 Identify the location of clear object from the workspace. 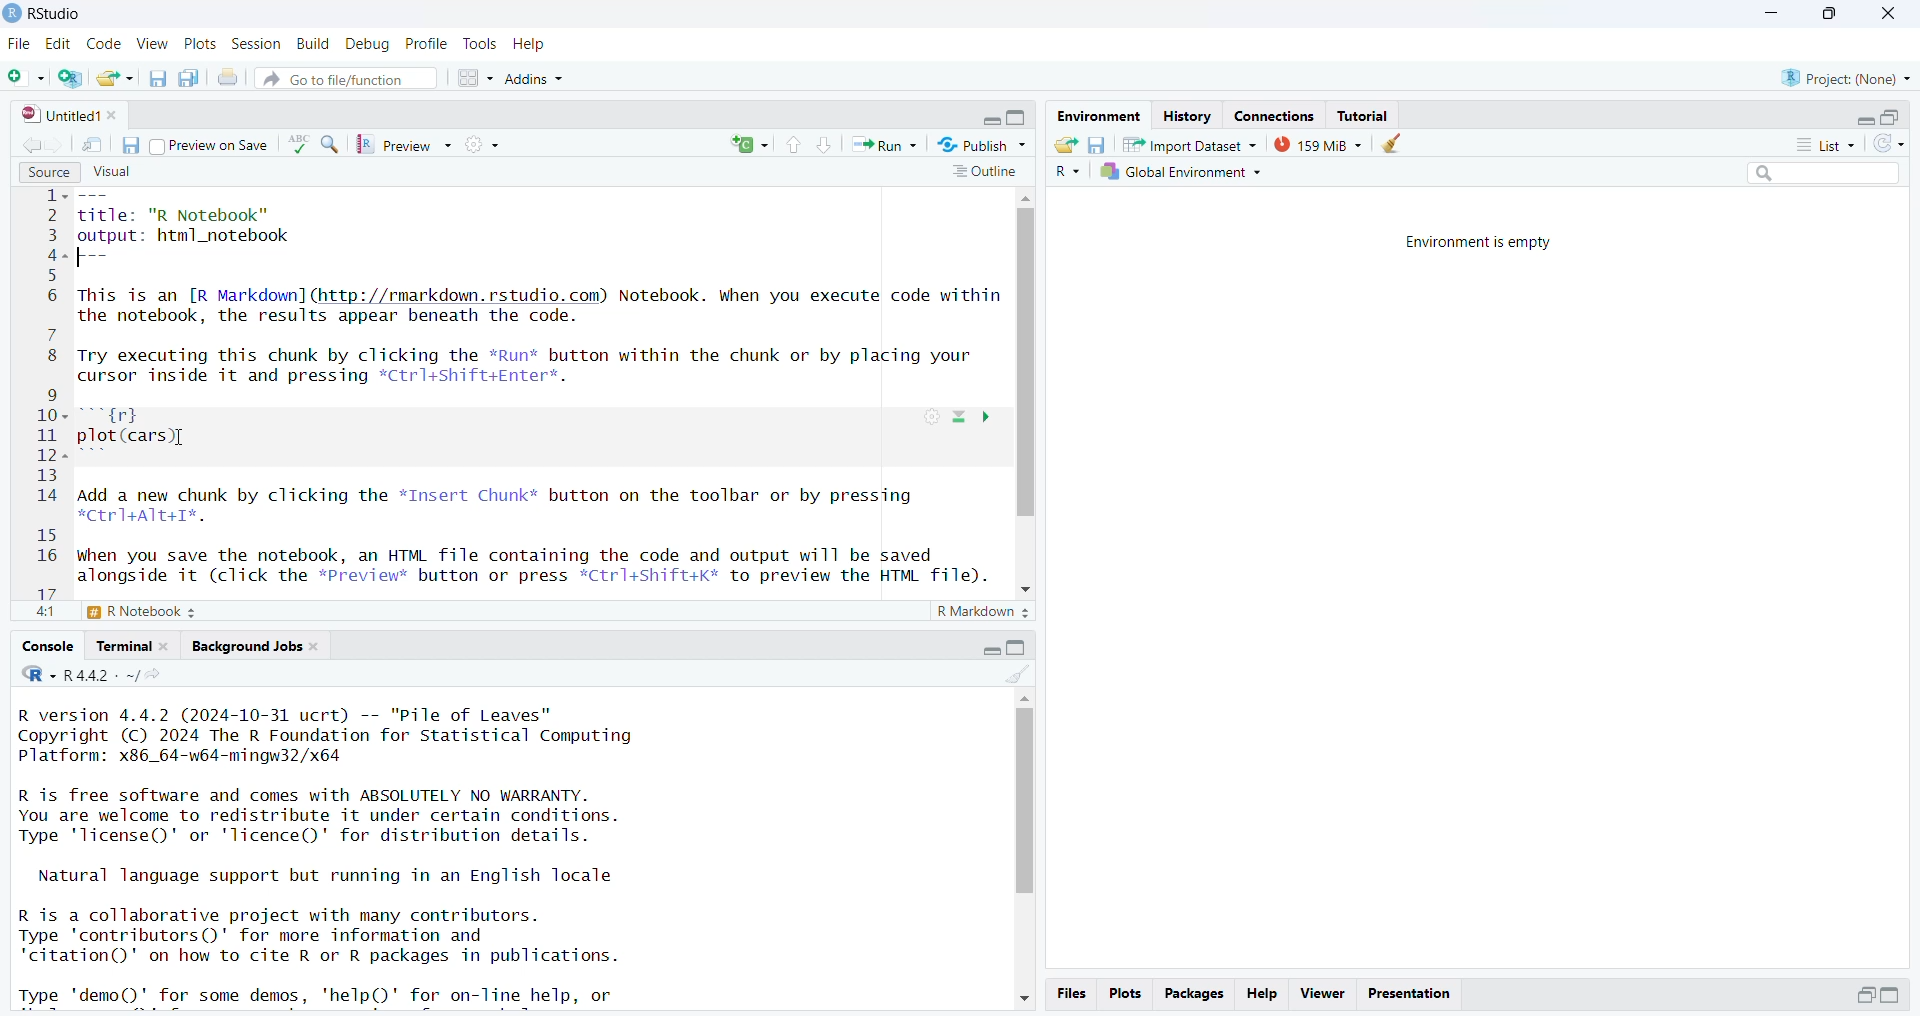
(1395, 144).